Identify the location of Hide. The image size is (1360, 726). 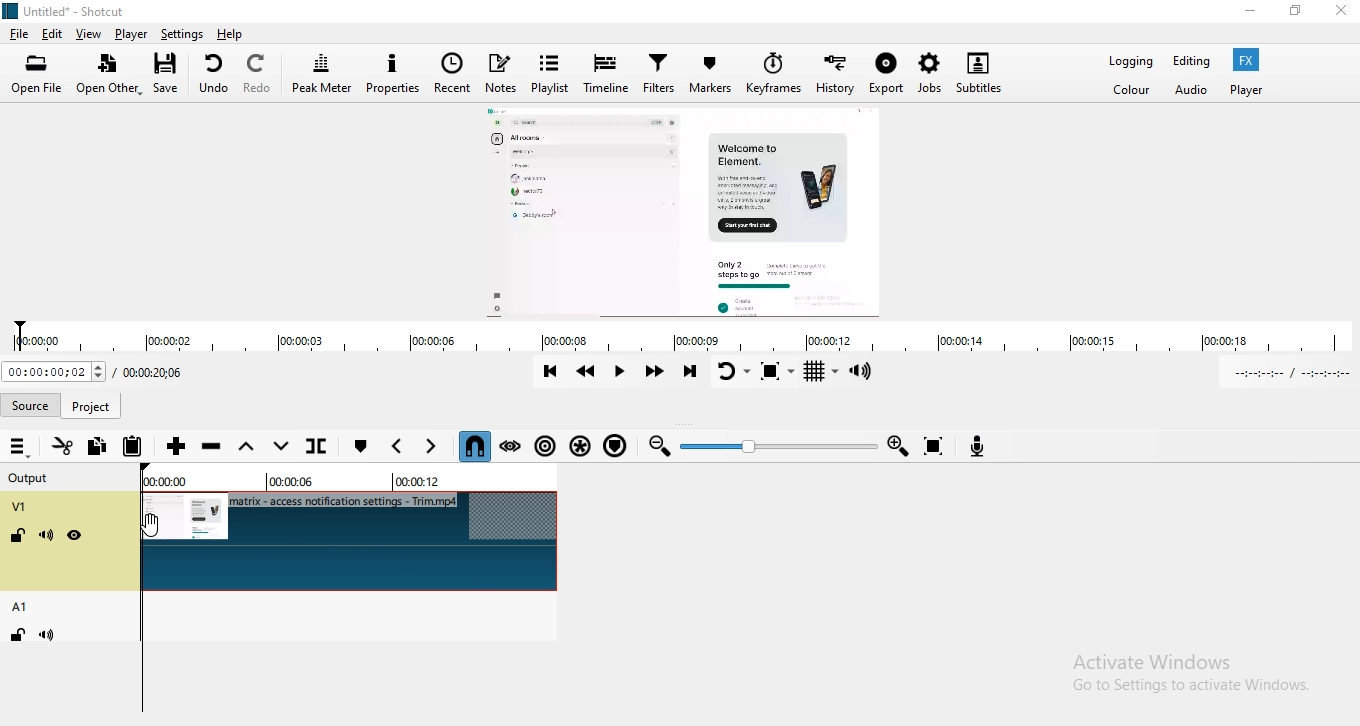
(83, 536).